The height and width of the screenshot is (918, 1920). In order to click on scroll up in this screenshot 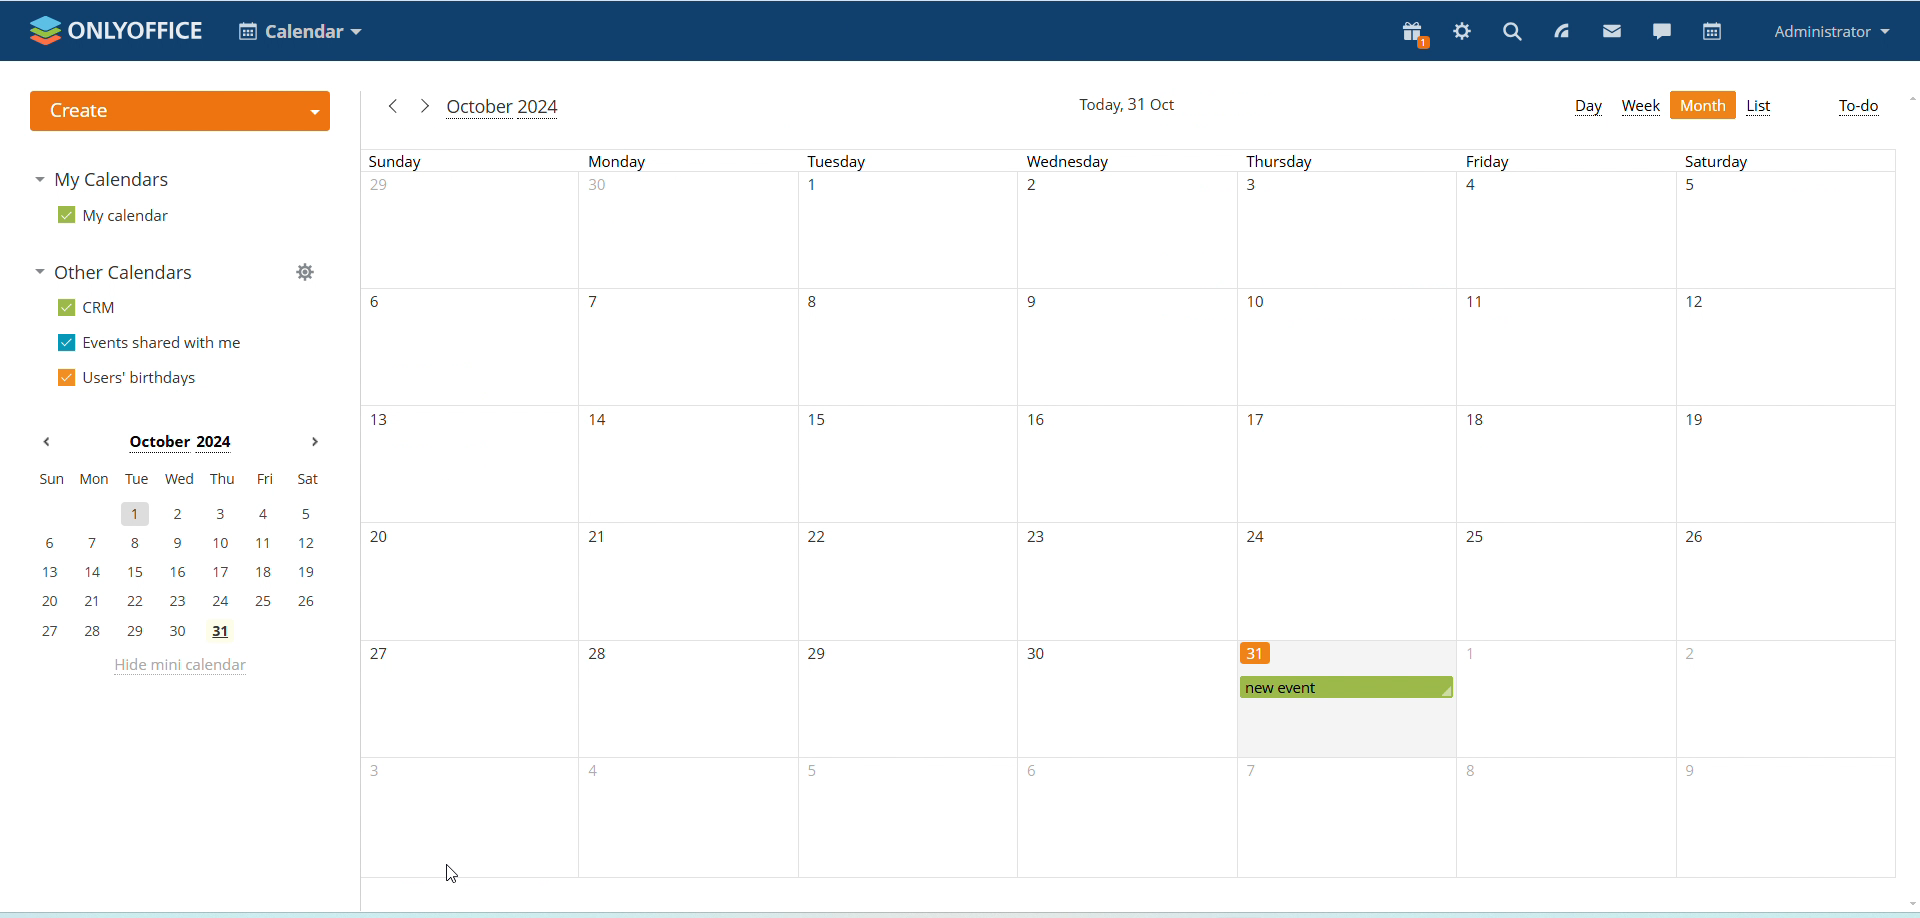, I will do `click(1912, 97)`.